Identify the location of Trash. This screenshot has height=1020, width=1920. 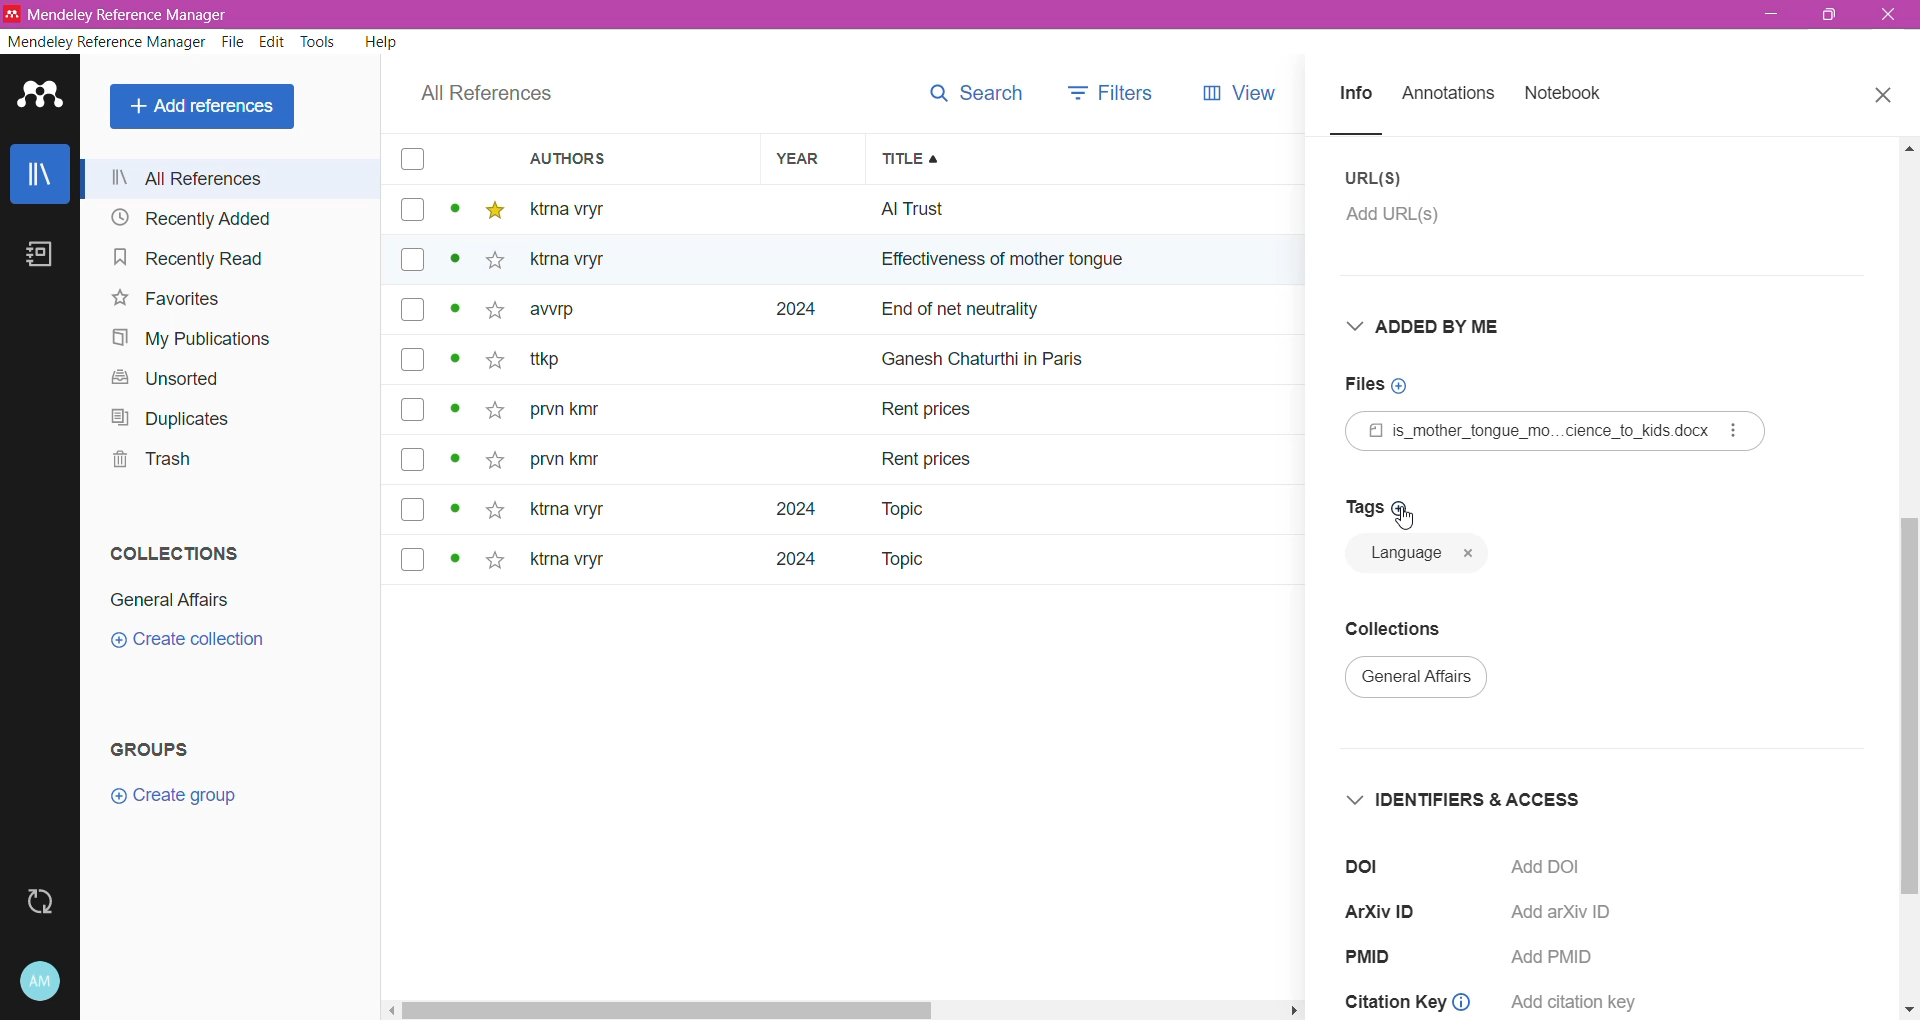
(148, 459).